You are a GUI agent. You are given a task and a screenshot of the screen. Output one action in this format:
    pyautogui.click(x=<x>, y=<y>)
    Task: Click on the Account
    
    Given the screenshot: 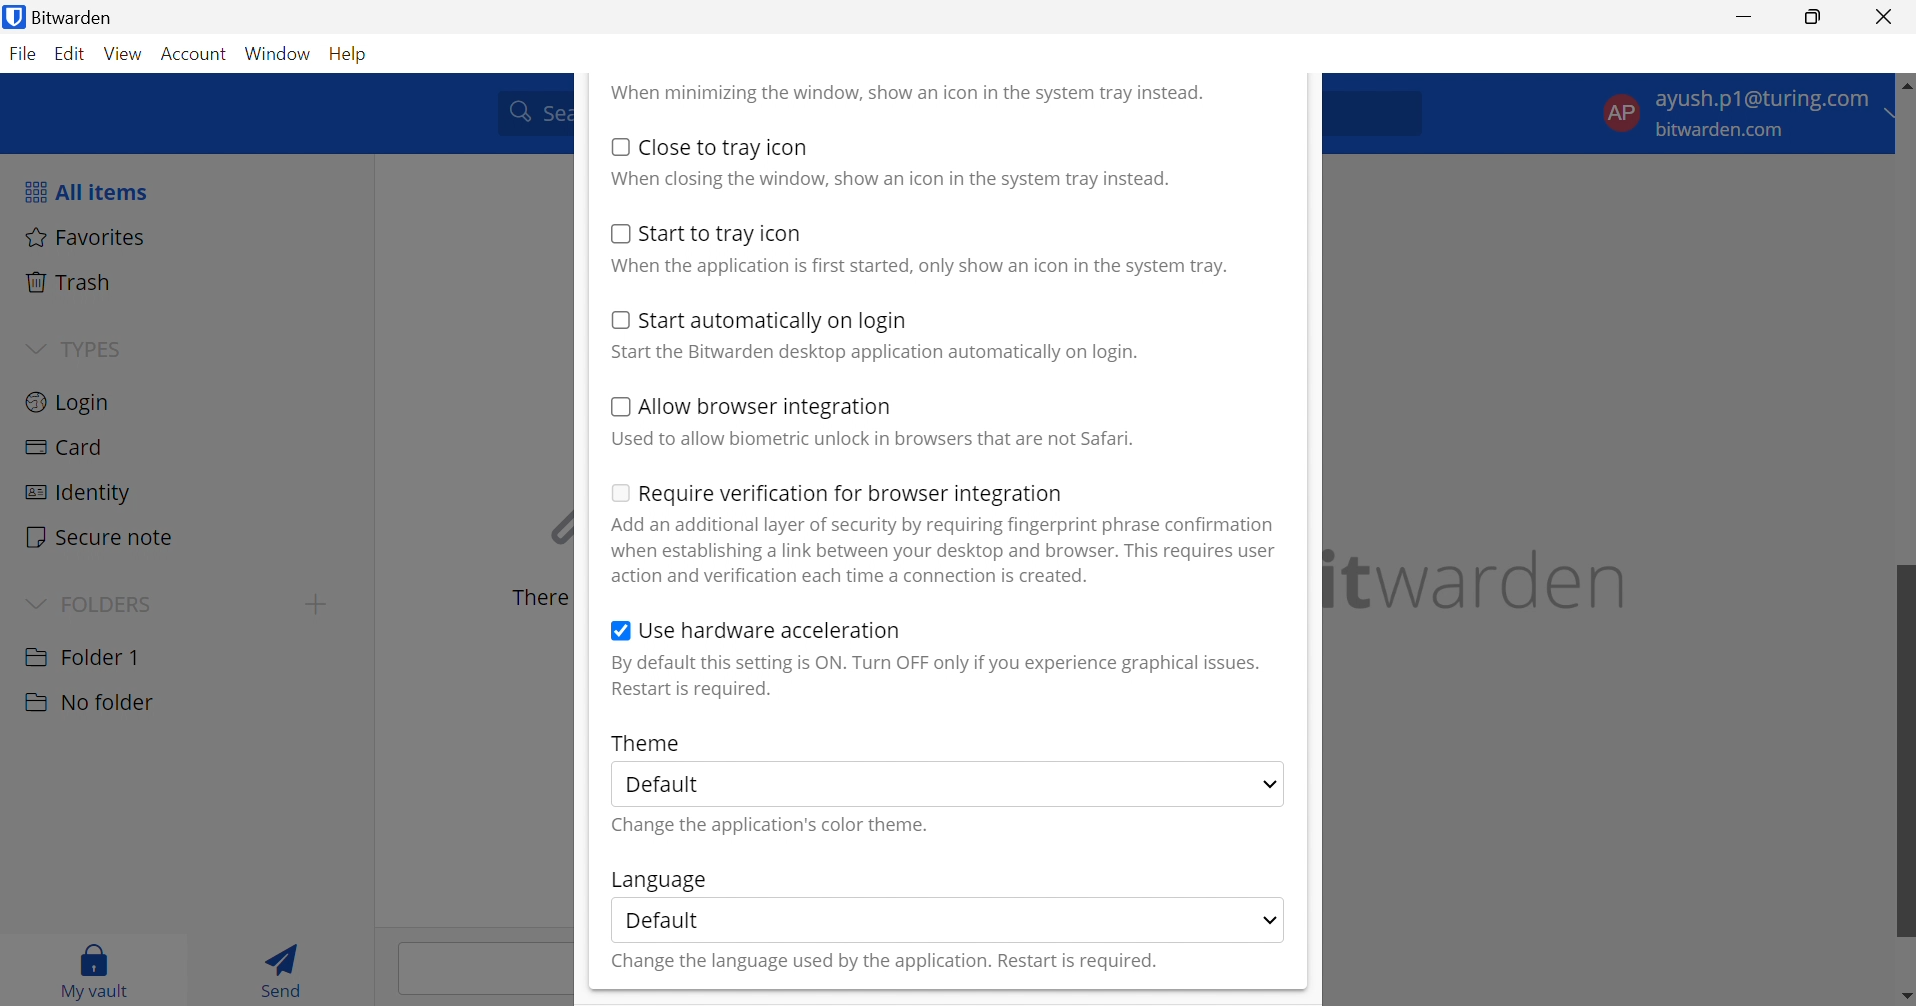 What is the action you would take?
    pyautogui.click(x=197, y=55)
    